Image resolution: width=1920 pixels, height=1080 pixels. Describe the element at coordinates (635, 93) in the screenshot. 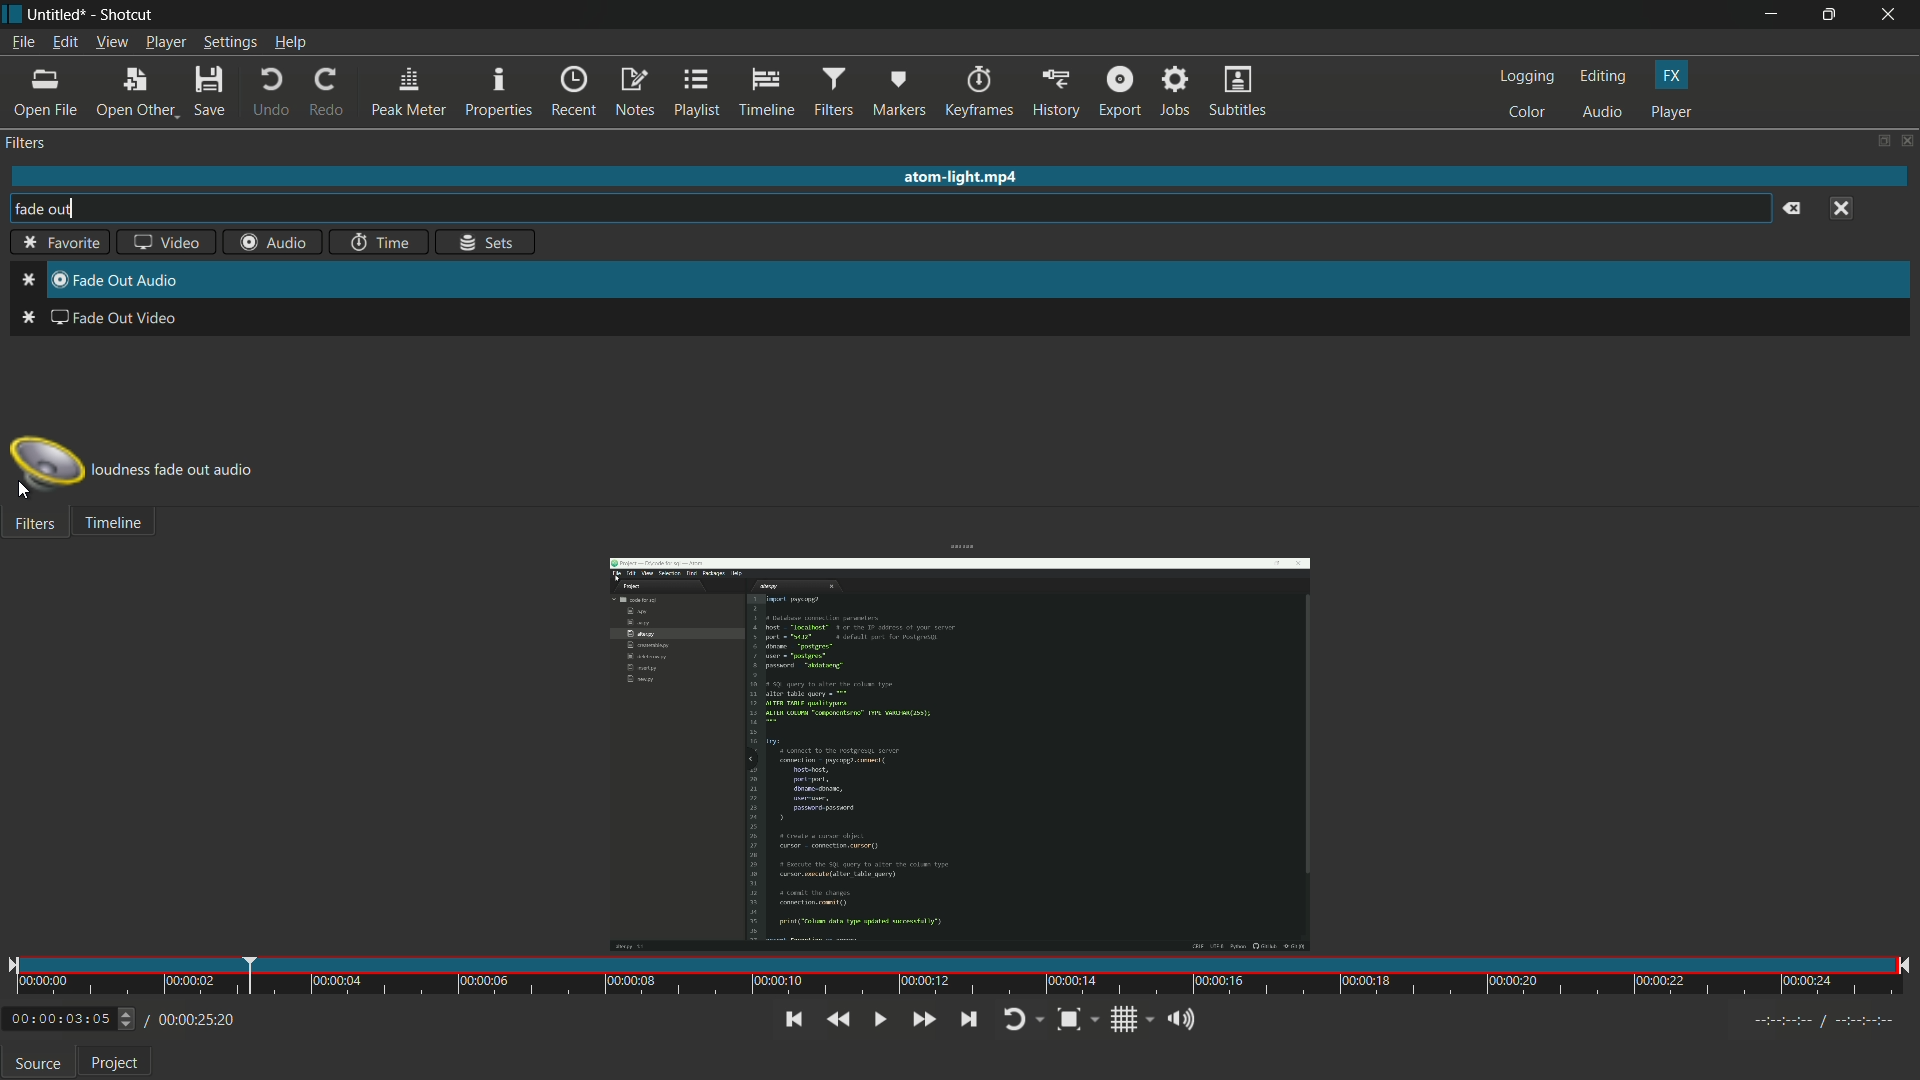

I see `notes` at that location.